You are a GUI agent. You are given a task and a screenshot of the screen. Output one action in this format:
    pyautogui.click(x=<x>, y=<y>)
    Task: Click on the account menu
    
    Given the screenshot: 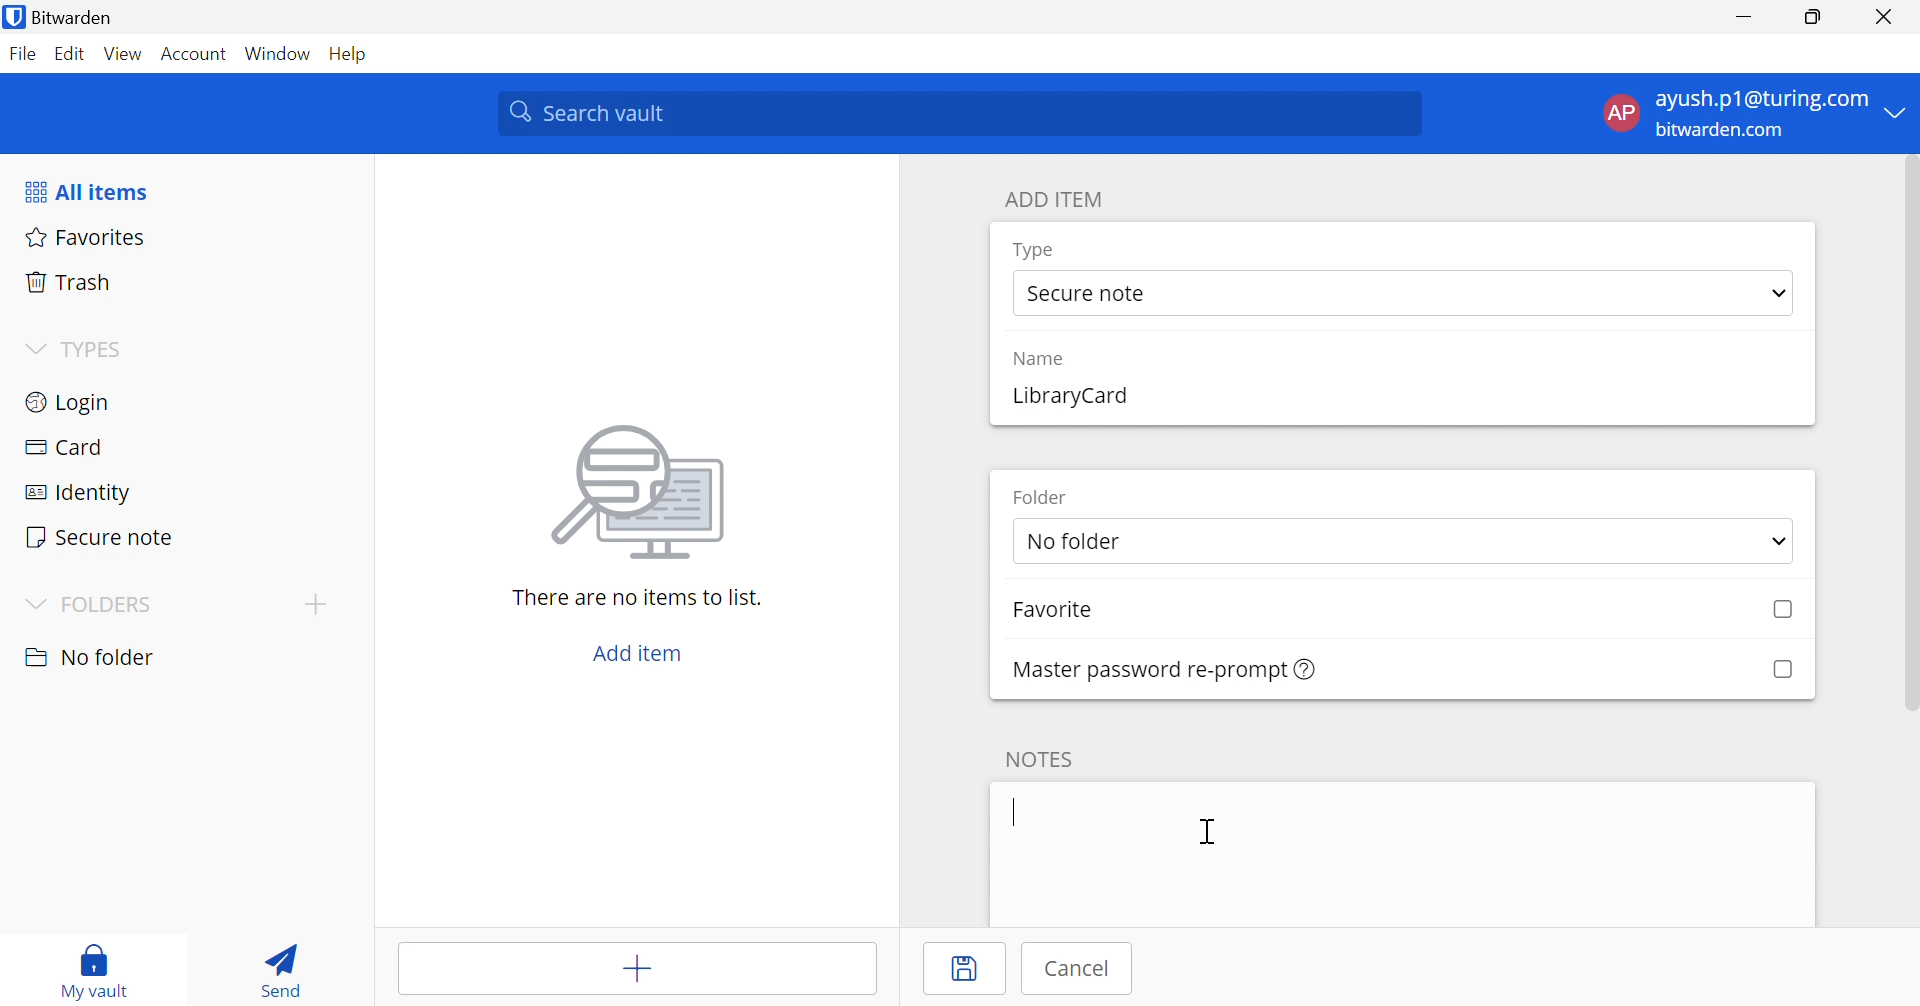 What is the action you would take?
    pyautogui.click(x=1751, y=114)
    